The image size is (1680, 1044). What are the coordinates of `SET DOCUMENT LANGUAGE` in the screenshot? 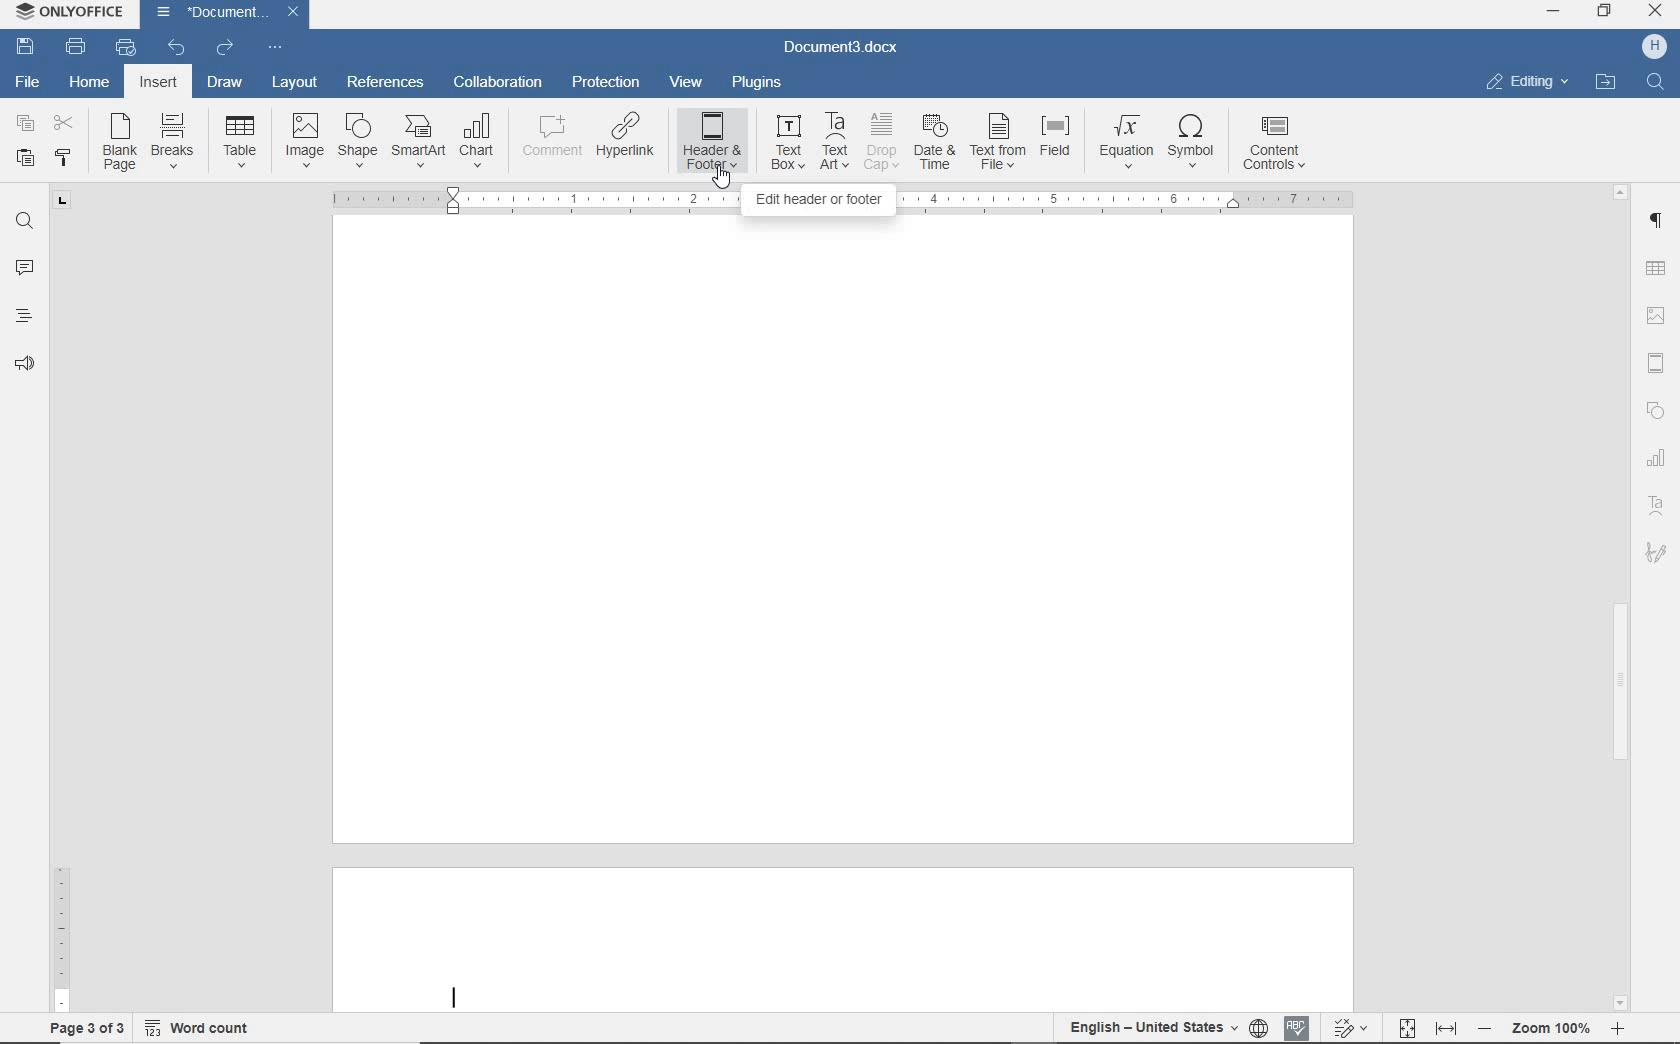 It's located at (1260, 1028).